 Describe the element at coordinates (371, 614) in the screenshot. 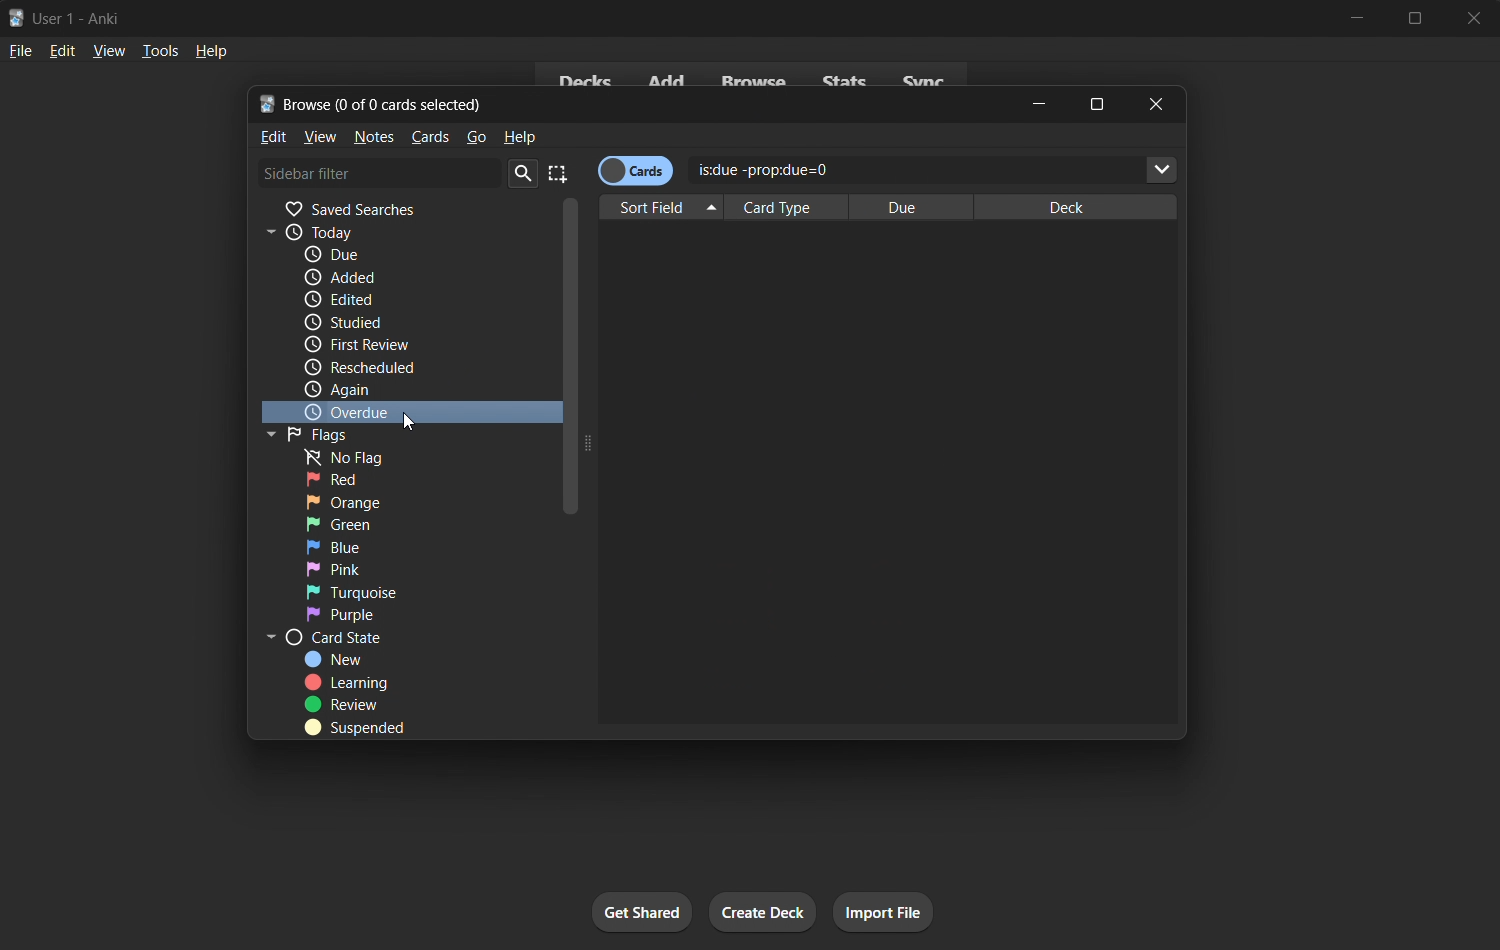

I see `purple` at that location.